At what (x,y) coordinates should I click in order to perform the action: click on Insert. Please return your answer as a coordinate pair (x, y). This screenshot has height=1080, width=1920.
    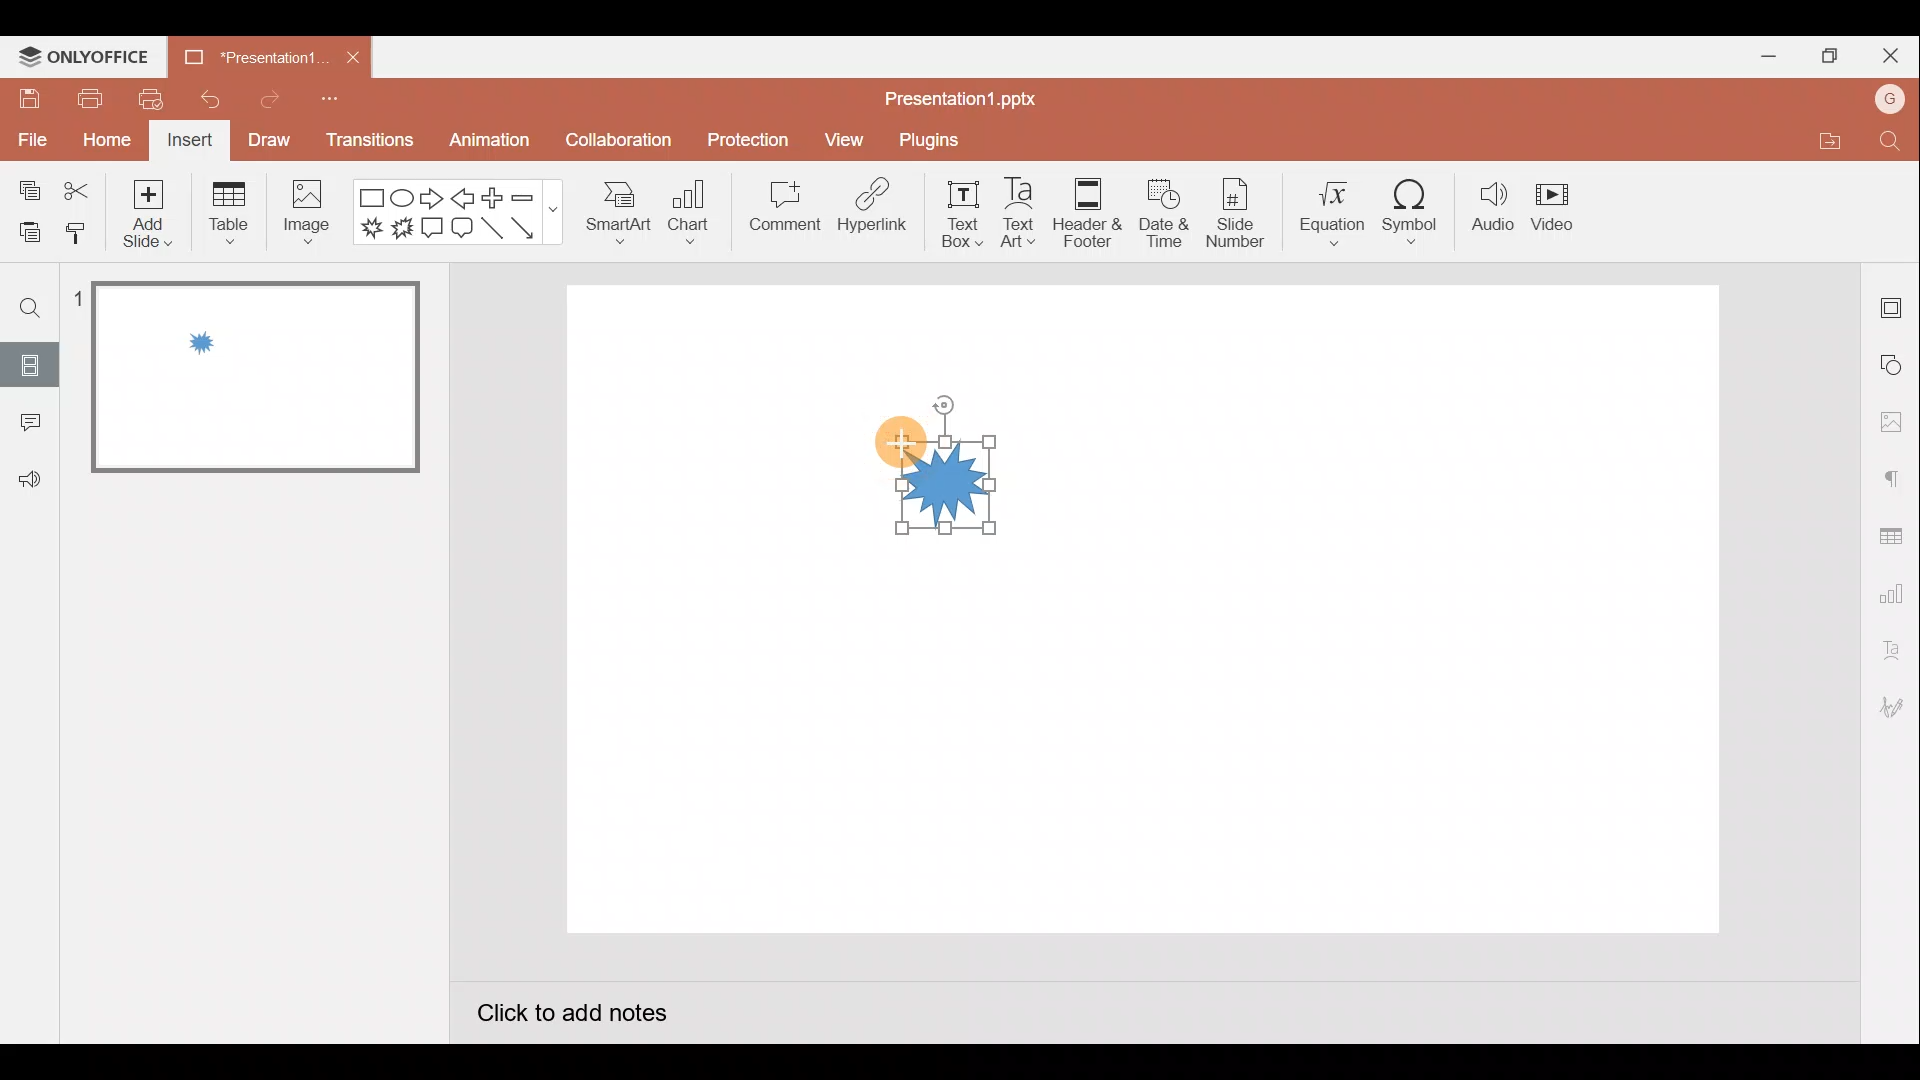
    Looking at the image, I should click on (192, 141).